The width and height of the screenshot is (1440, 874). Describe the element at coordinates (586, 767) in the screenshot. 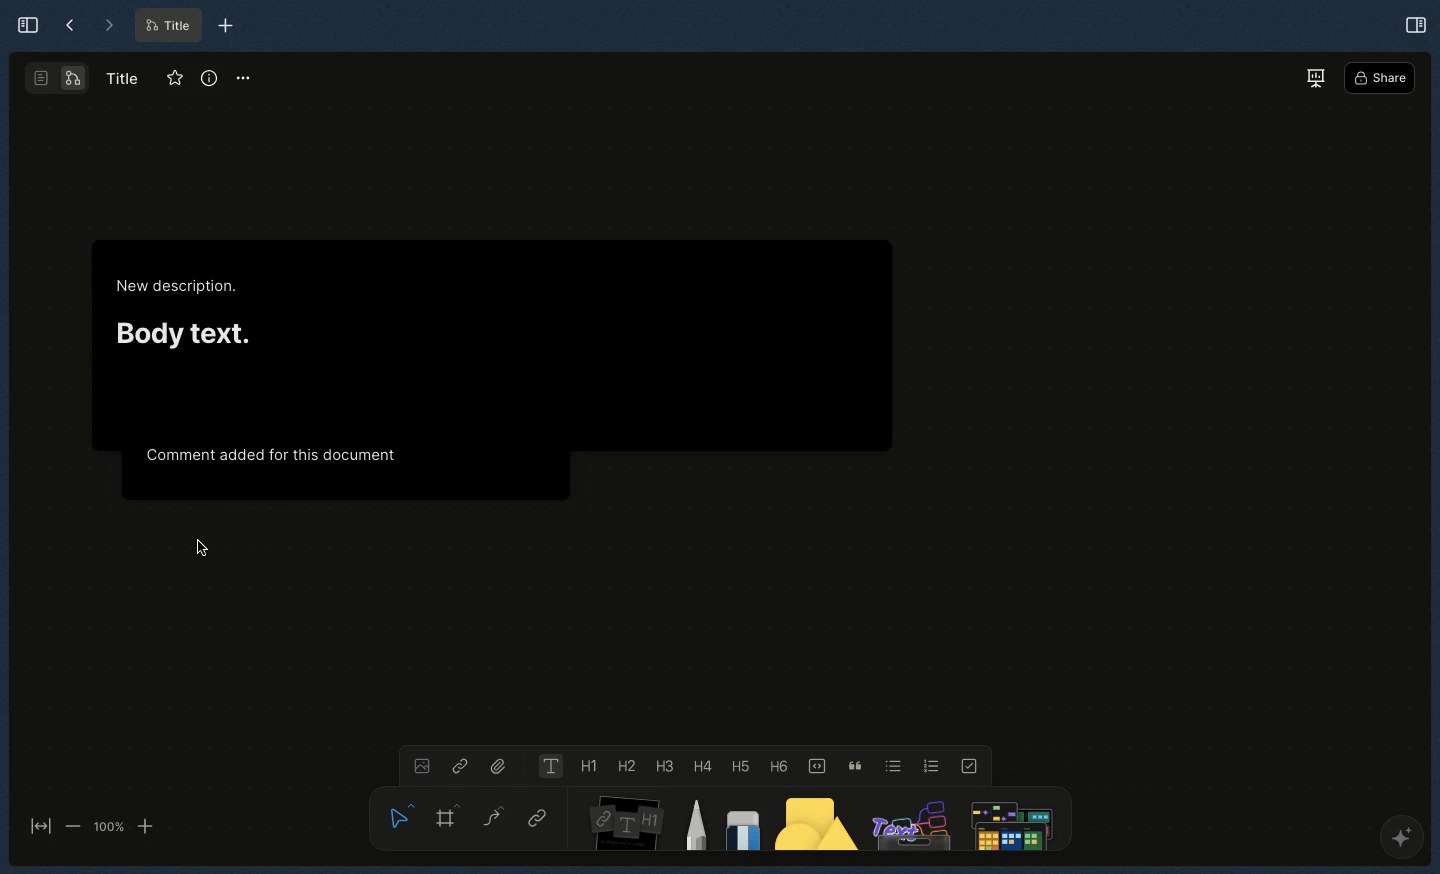

I see `Heading 1` at that location.